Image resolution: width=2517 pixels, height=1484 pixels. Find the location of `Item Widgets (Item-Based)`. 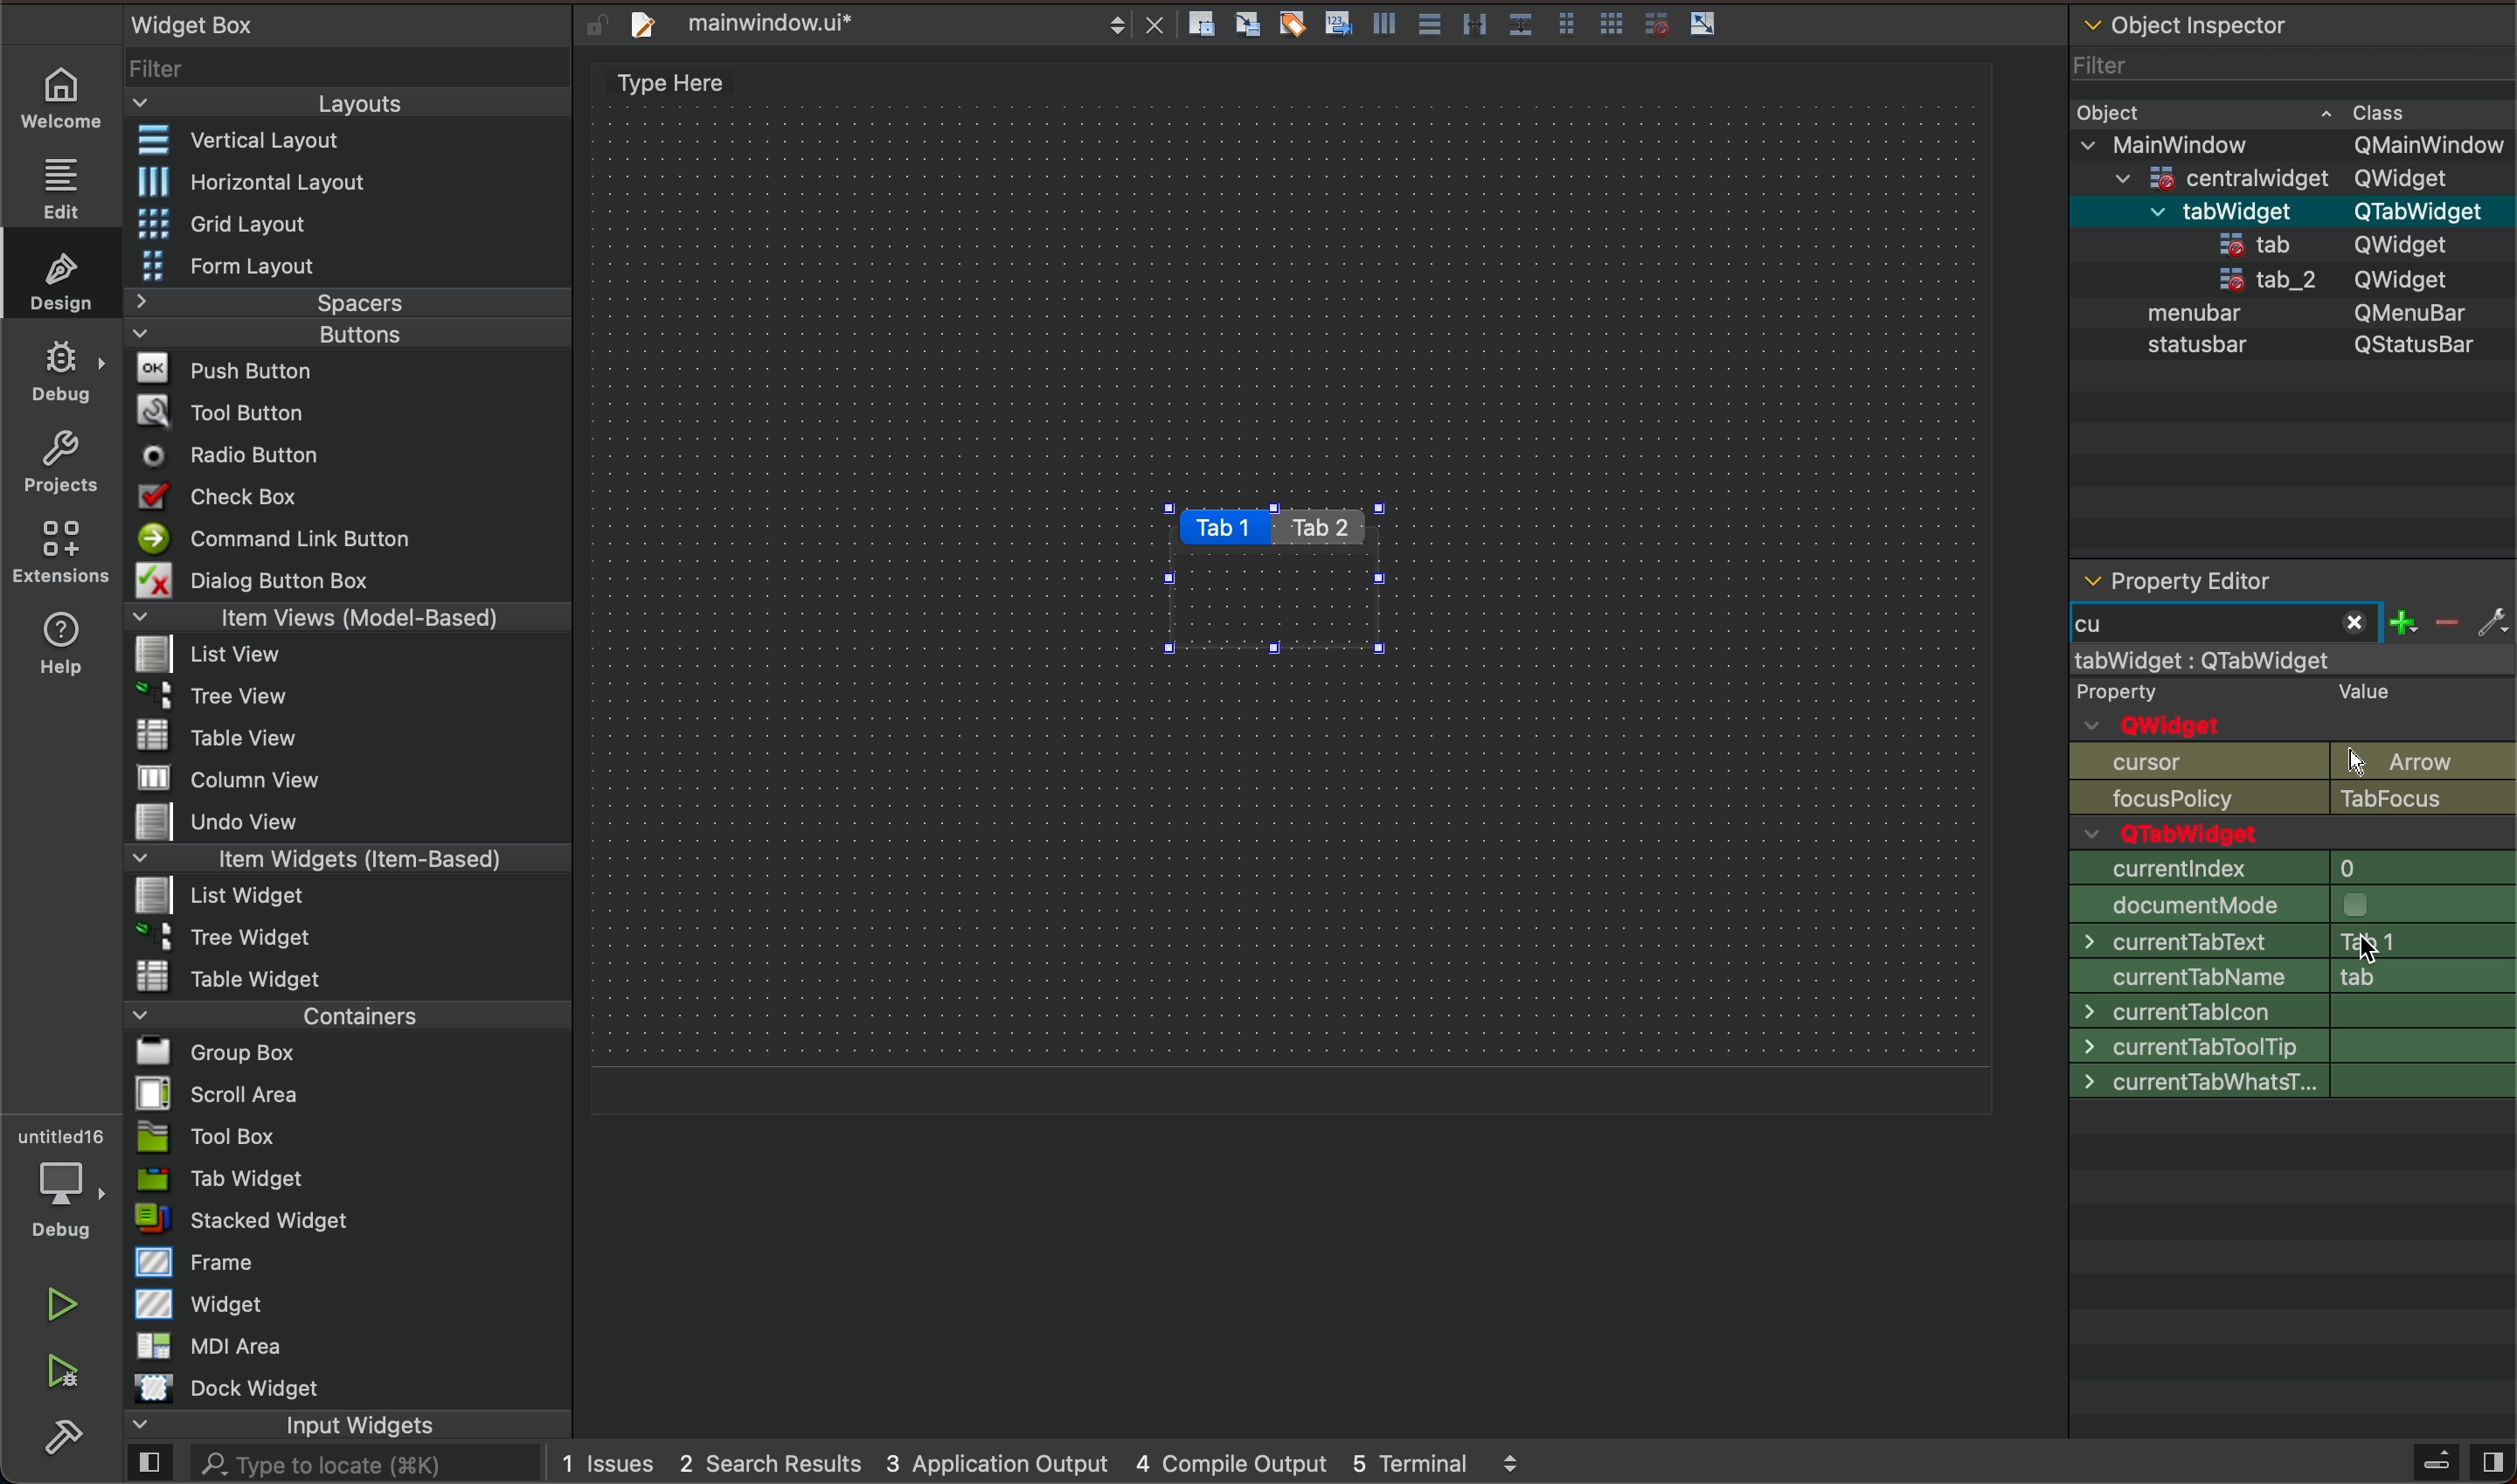

Item Widgets (Item-Based) is located at coordinates (350, 859).